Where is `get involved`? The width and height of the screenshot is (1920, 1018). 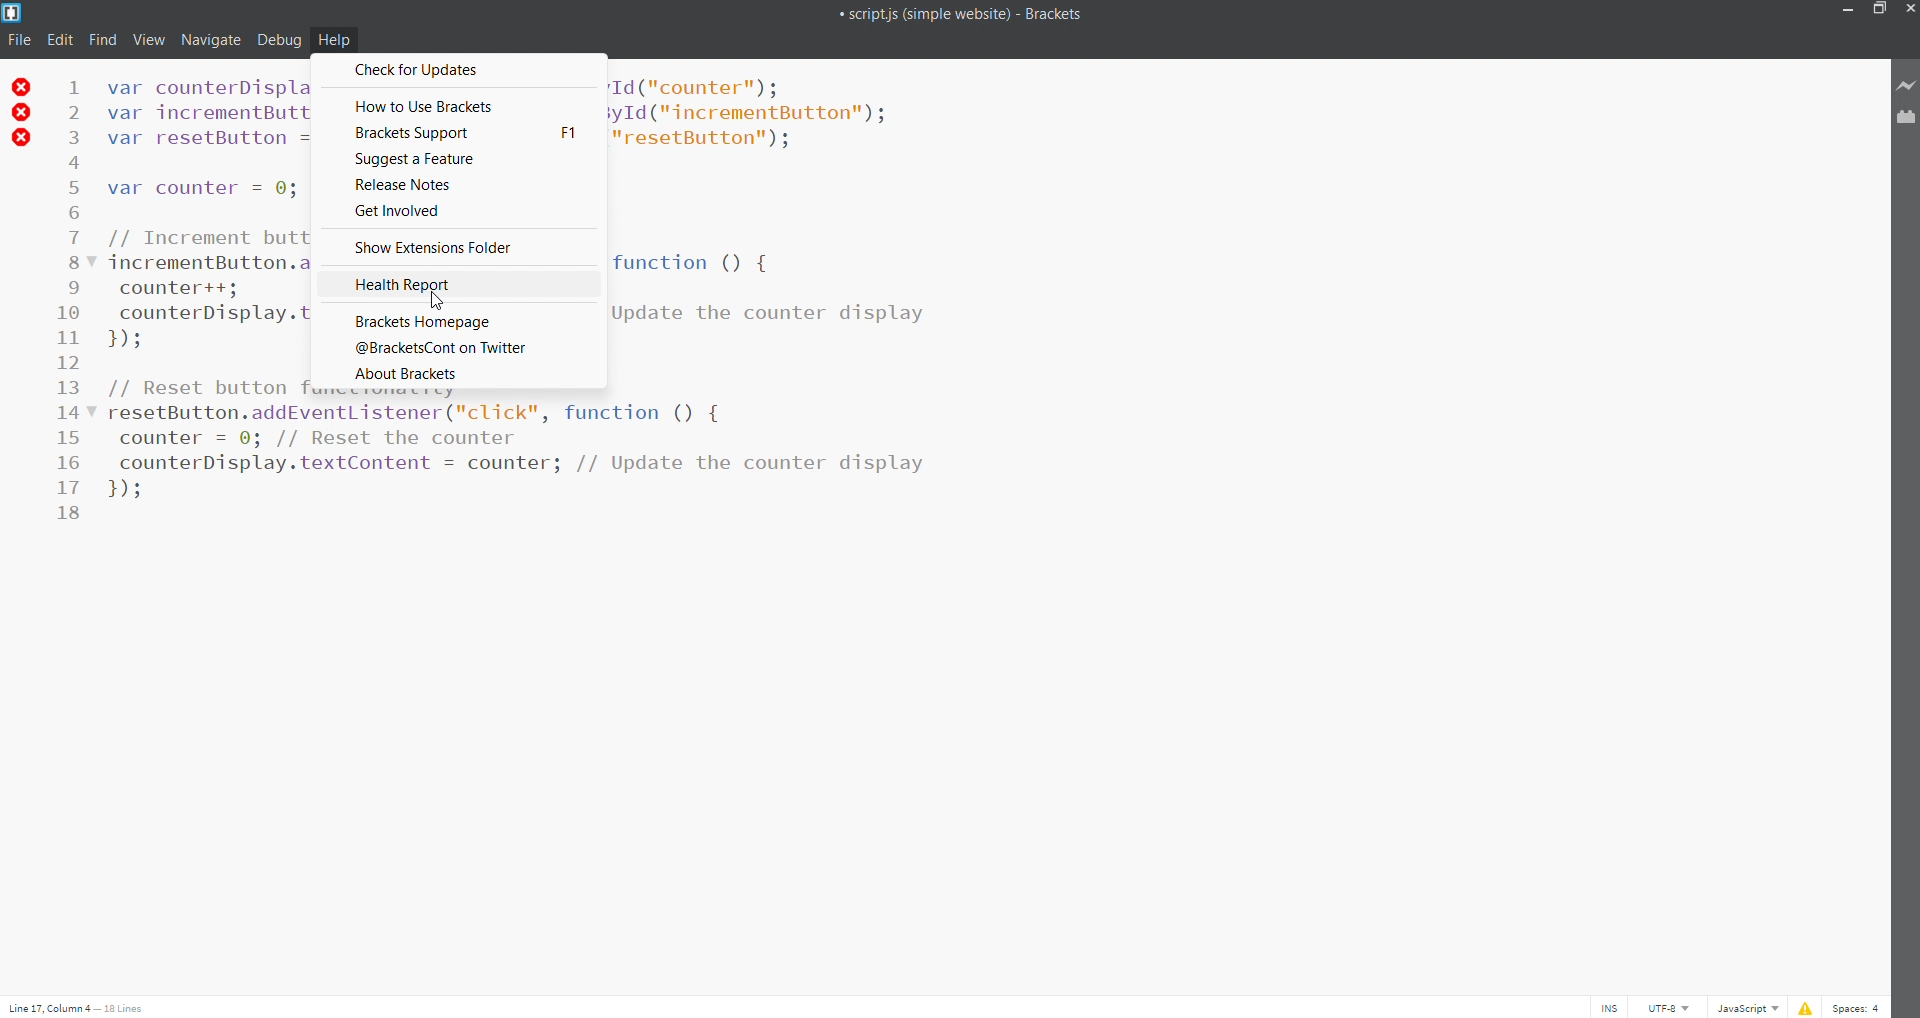 get involved is located at coordinates (459, 213).